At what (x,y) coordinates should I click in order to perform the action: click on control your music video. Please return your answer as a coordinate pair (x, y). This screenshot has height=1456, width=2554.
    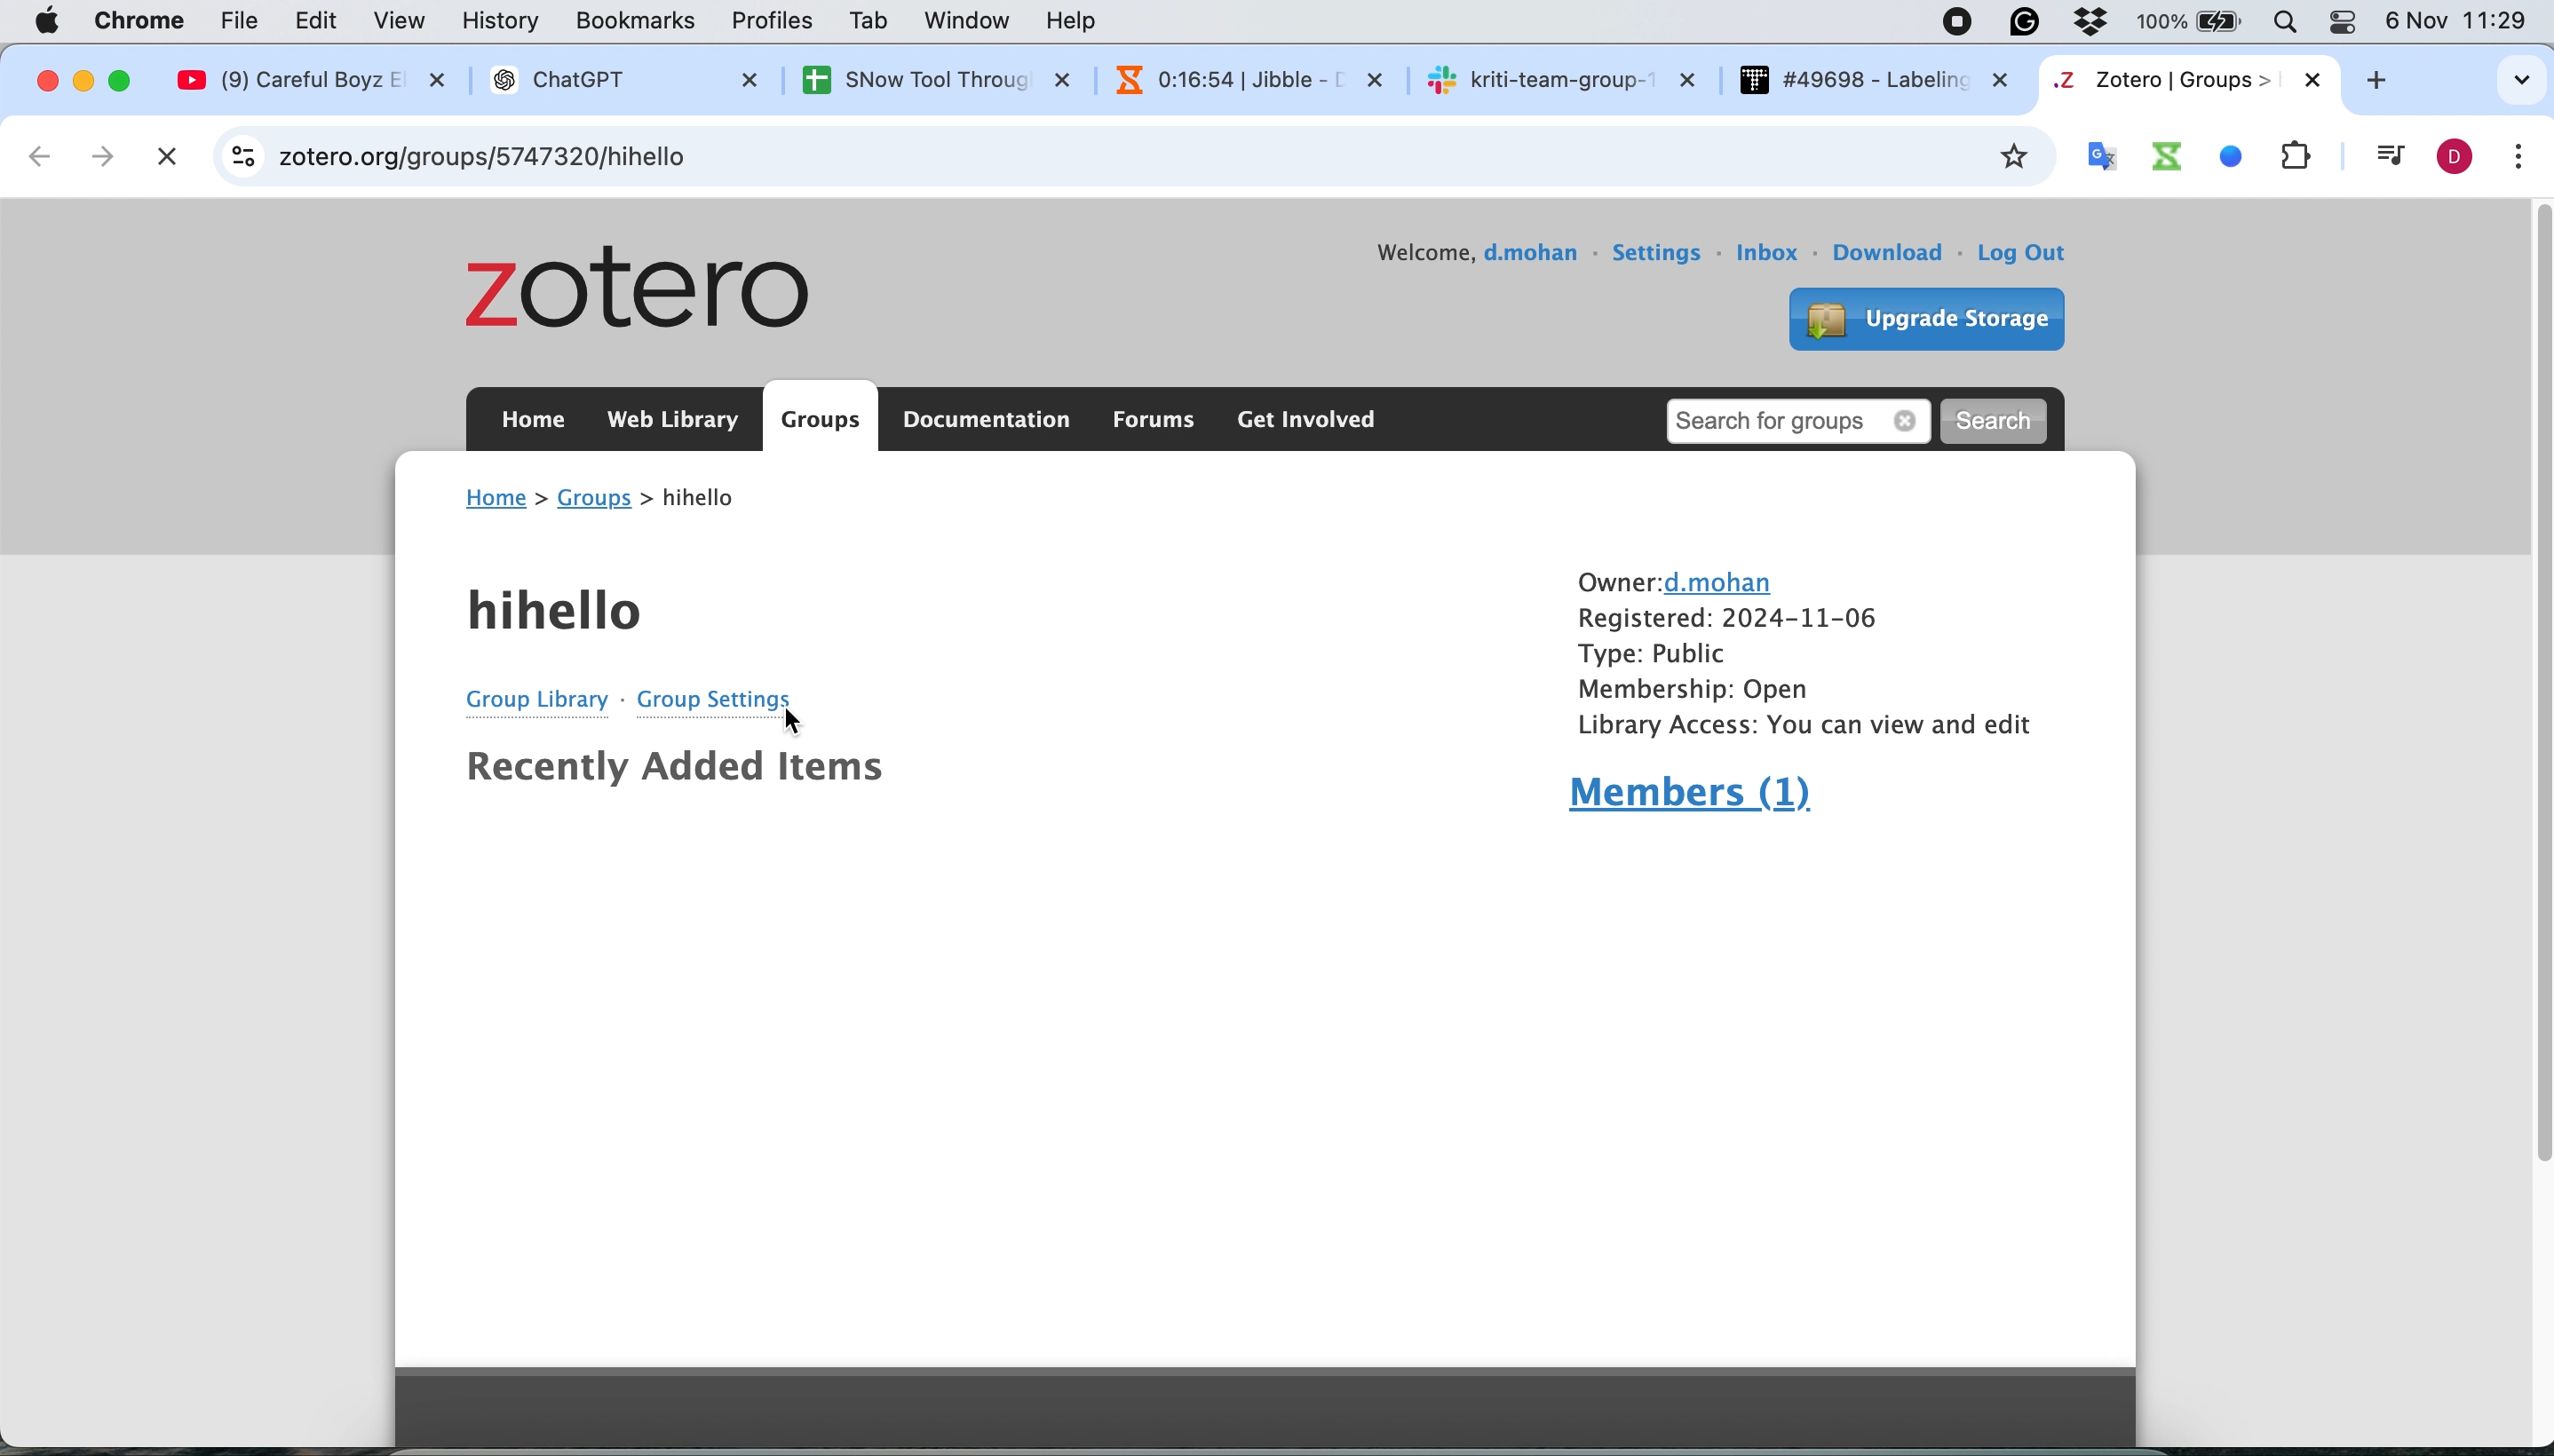
    Looking at the image, I should click on (2384, 157).